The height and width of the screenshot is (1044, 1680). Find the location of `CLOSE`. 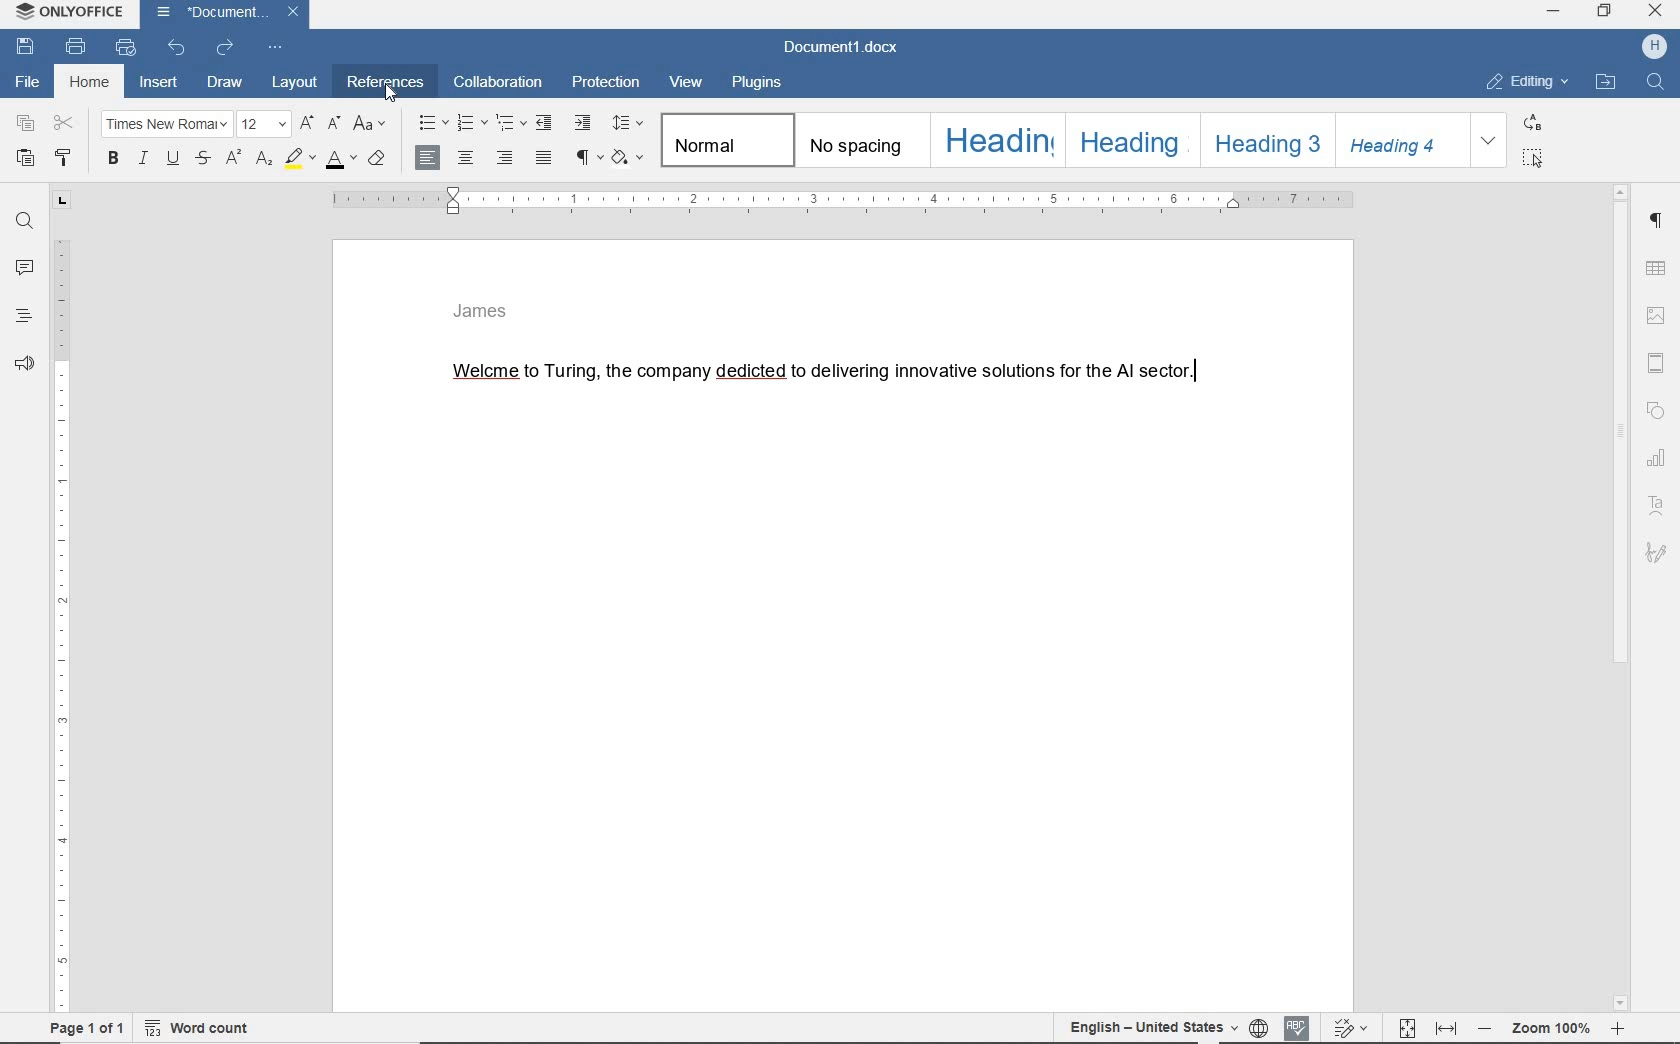

CLOSE is located at coordinates (1655, 13).